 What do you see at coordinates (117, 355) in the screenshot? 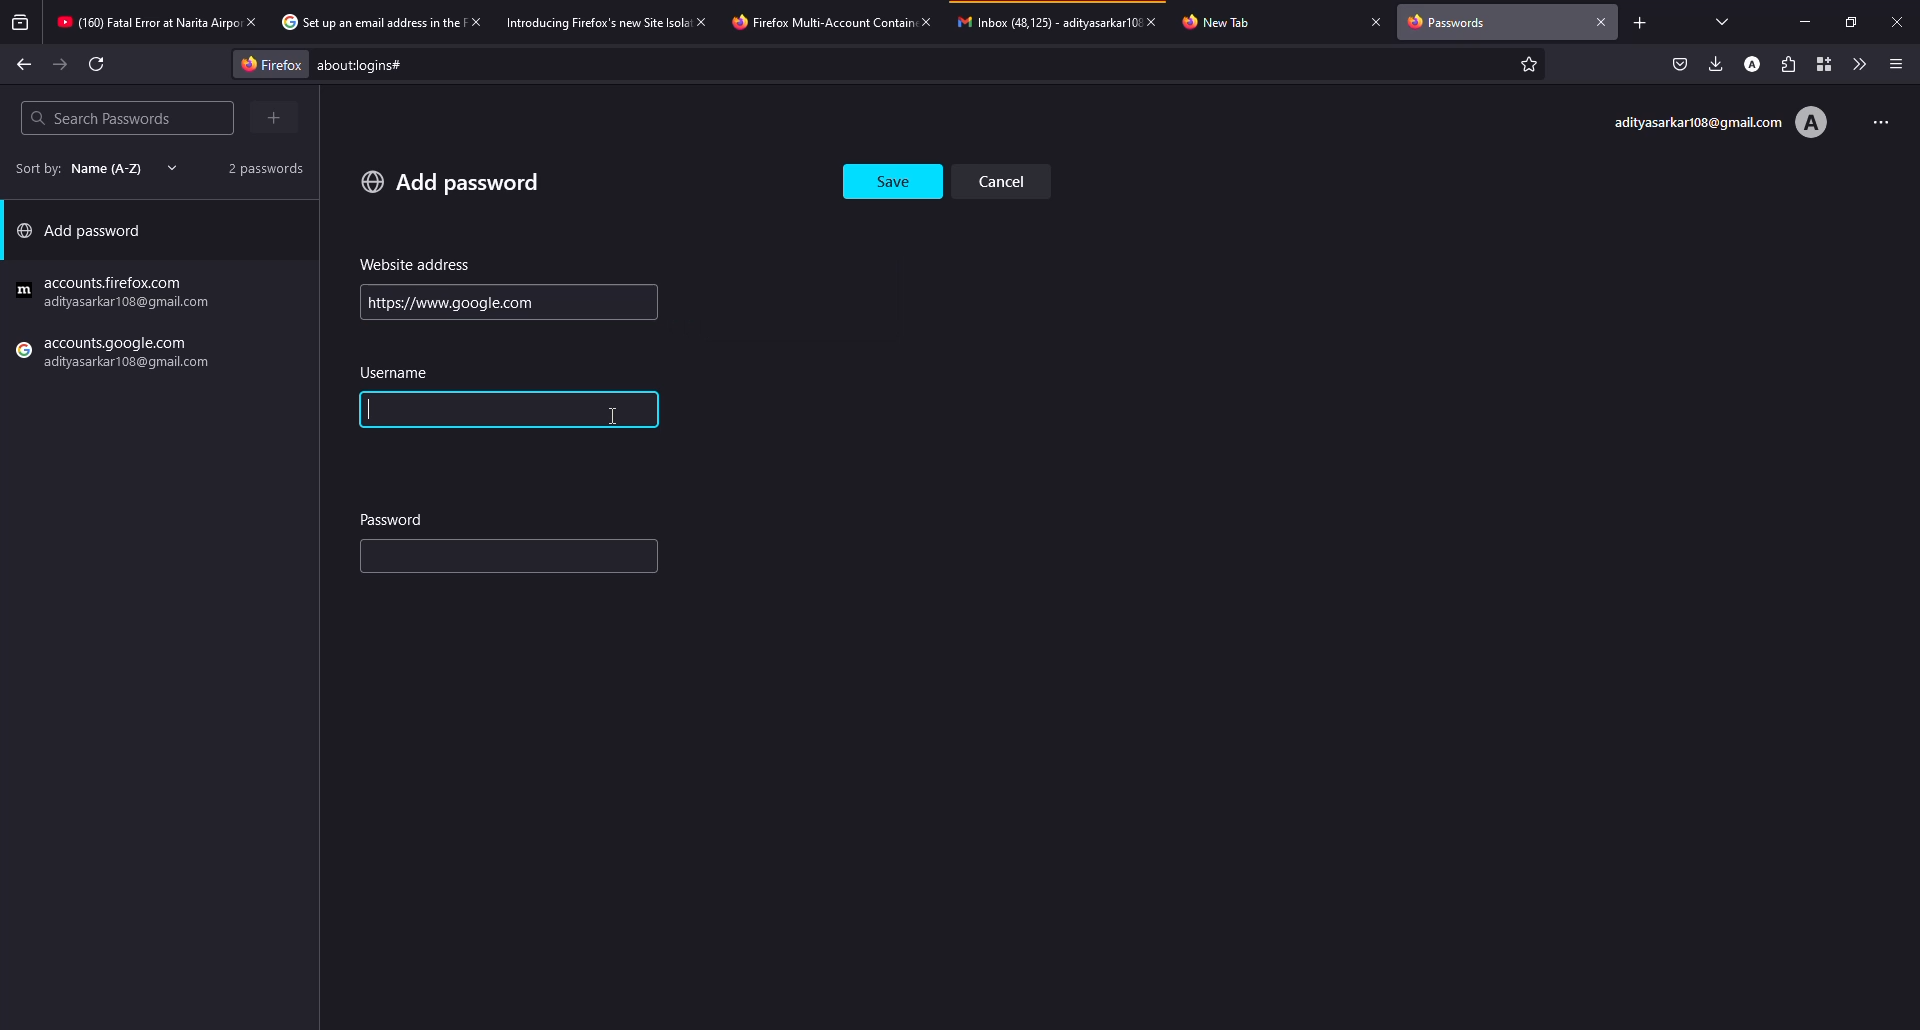
I see `firefox` at bounding box center [117, 355].